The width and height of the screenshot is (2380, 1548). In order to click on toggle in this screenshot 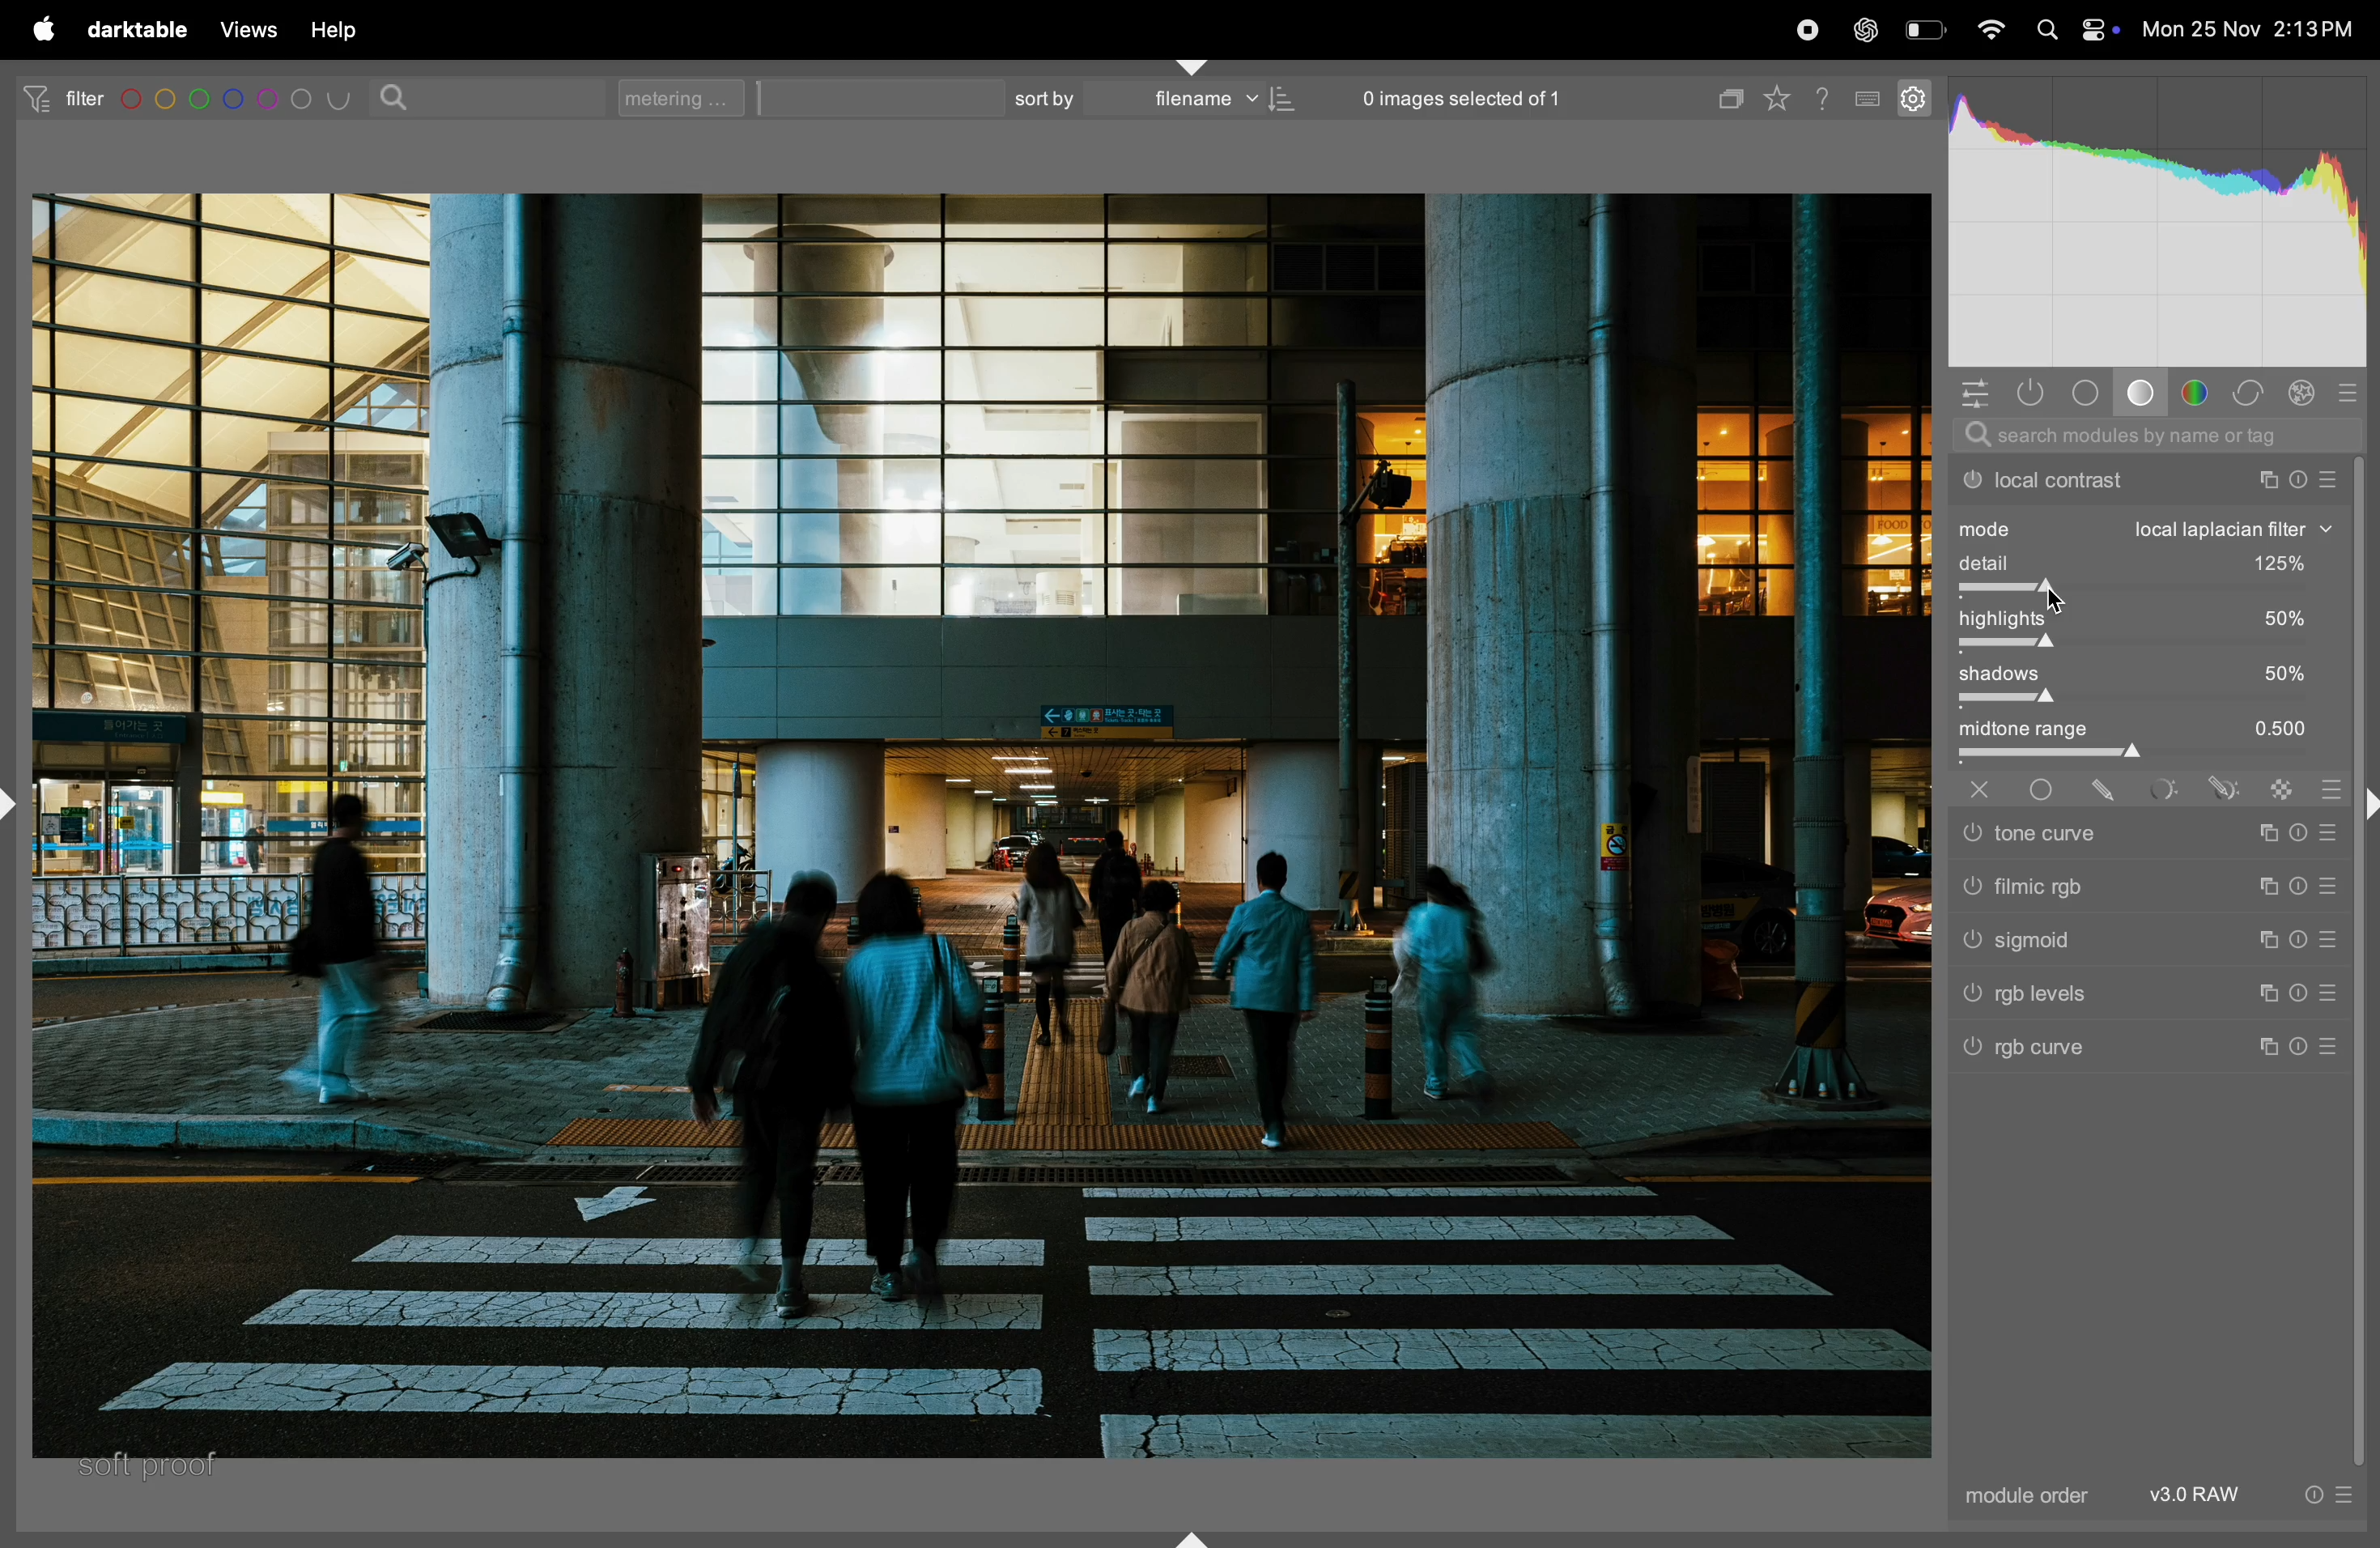, I will do `click(2148, 593)`.